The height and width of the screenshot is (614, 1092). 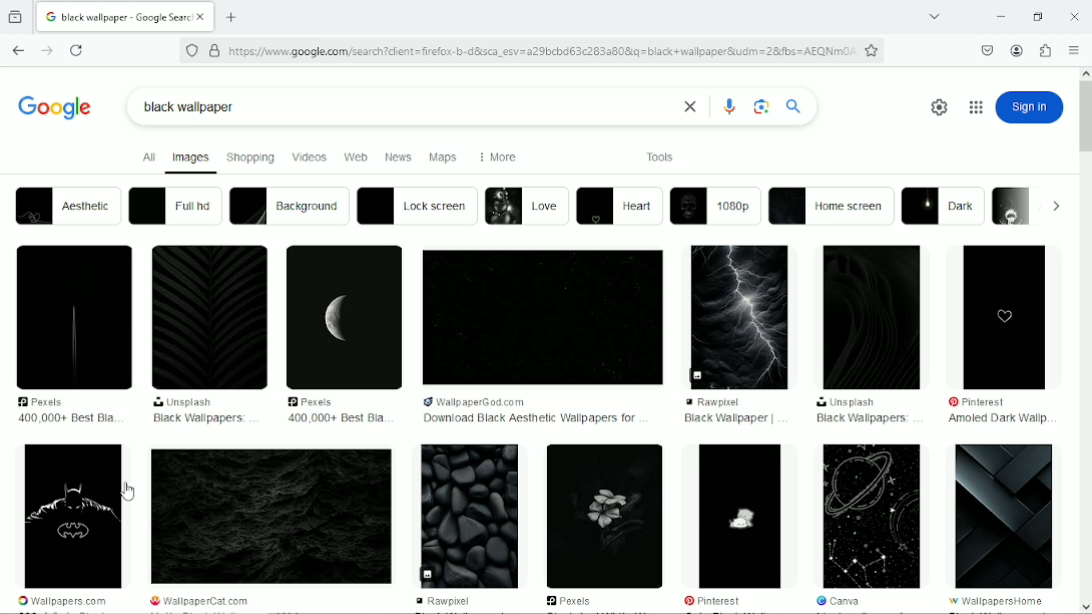 What do you see at coordinates (1047, 51) in the screenshot?
I see `Extensions` at bounding box center [1047, 51].